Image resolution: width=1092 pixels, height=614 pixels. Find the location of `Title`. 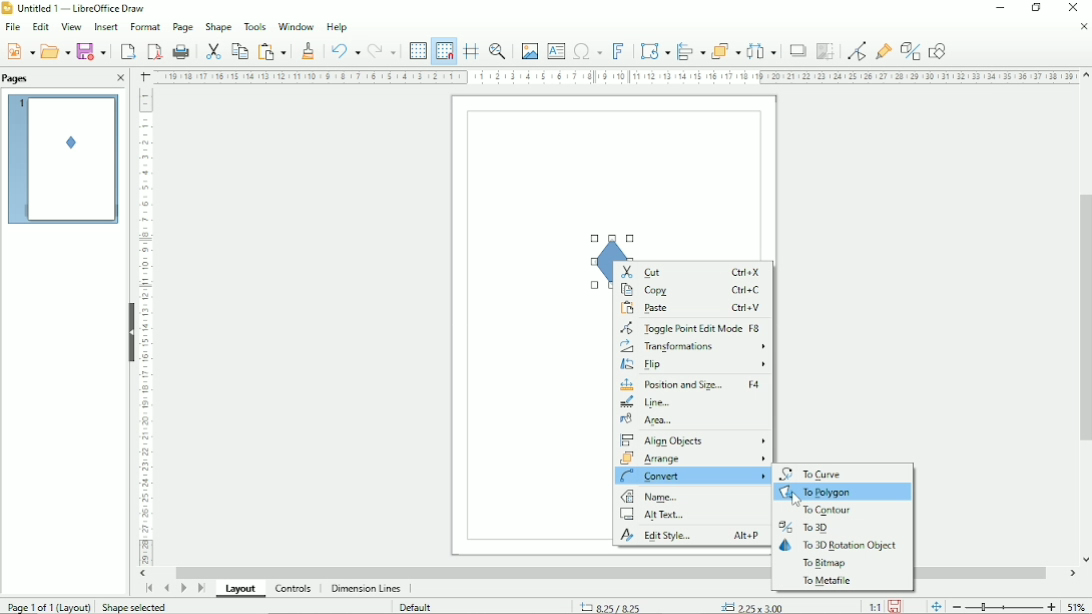

Title is located at coordinates (76, 9).